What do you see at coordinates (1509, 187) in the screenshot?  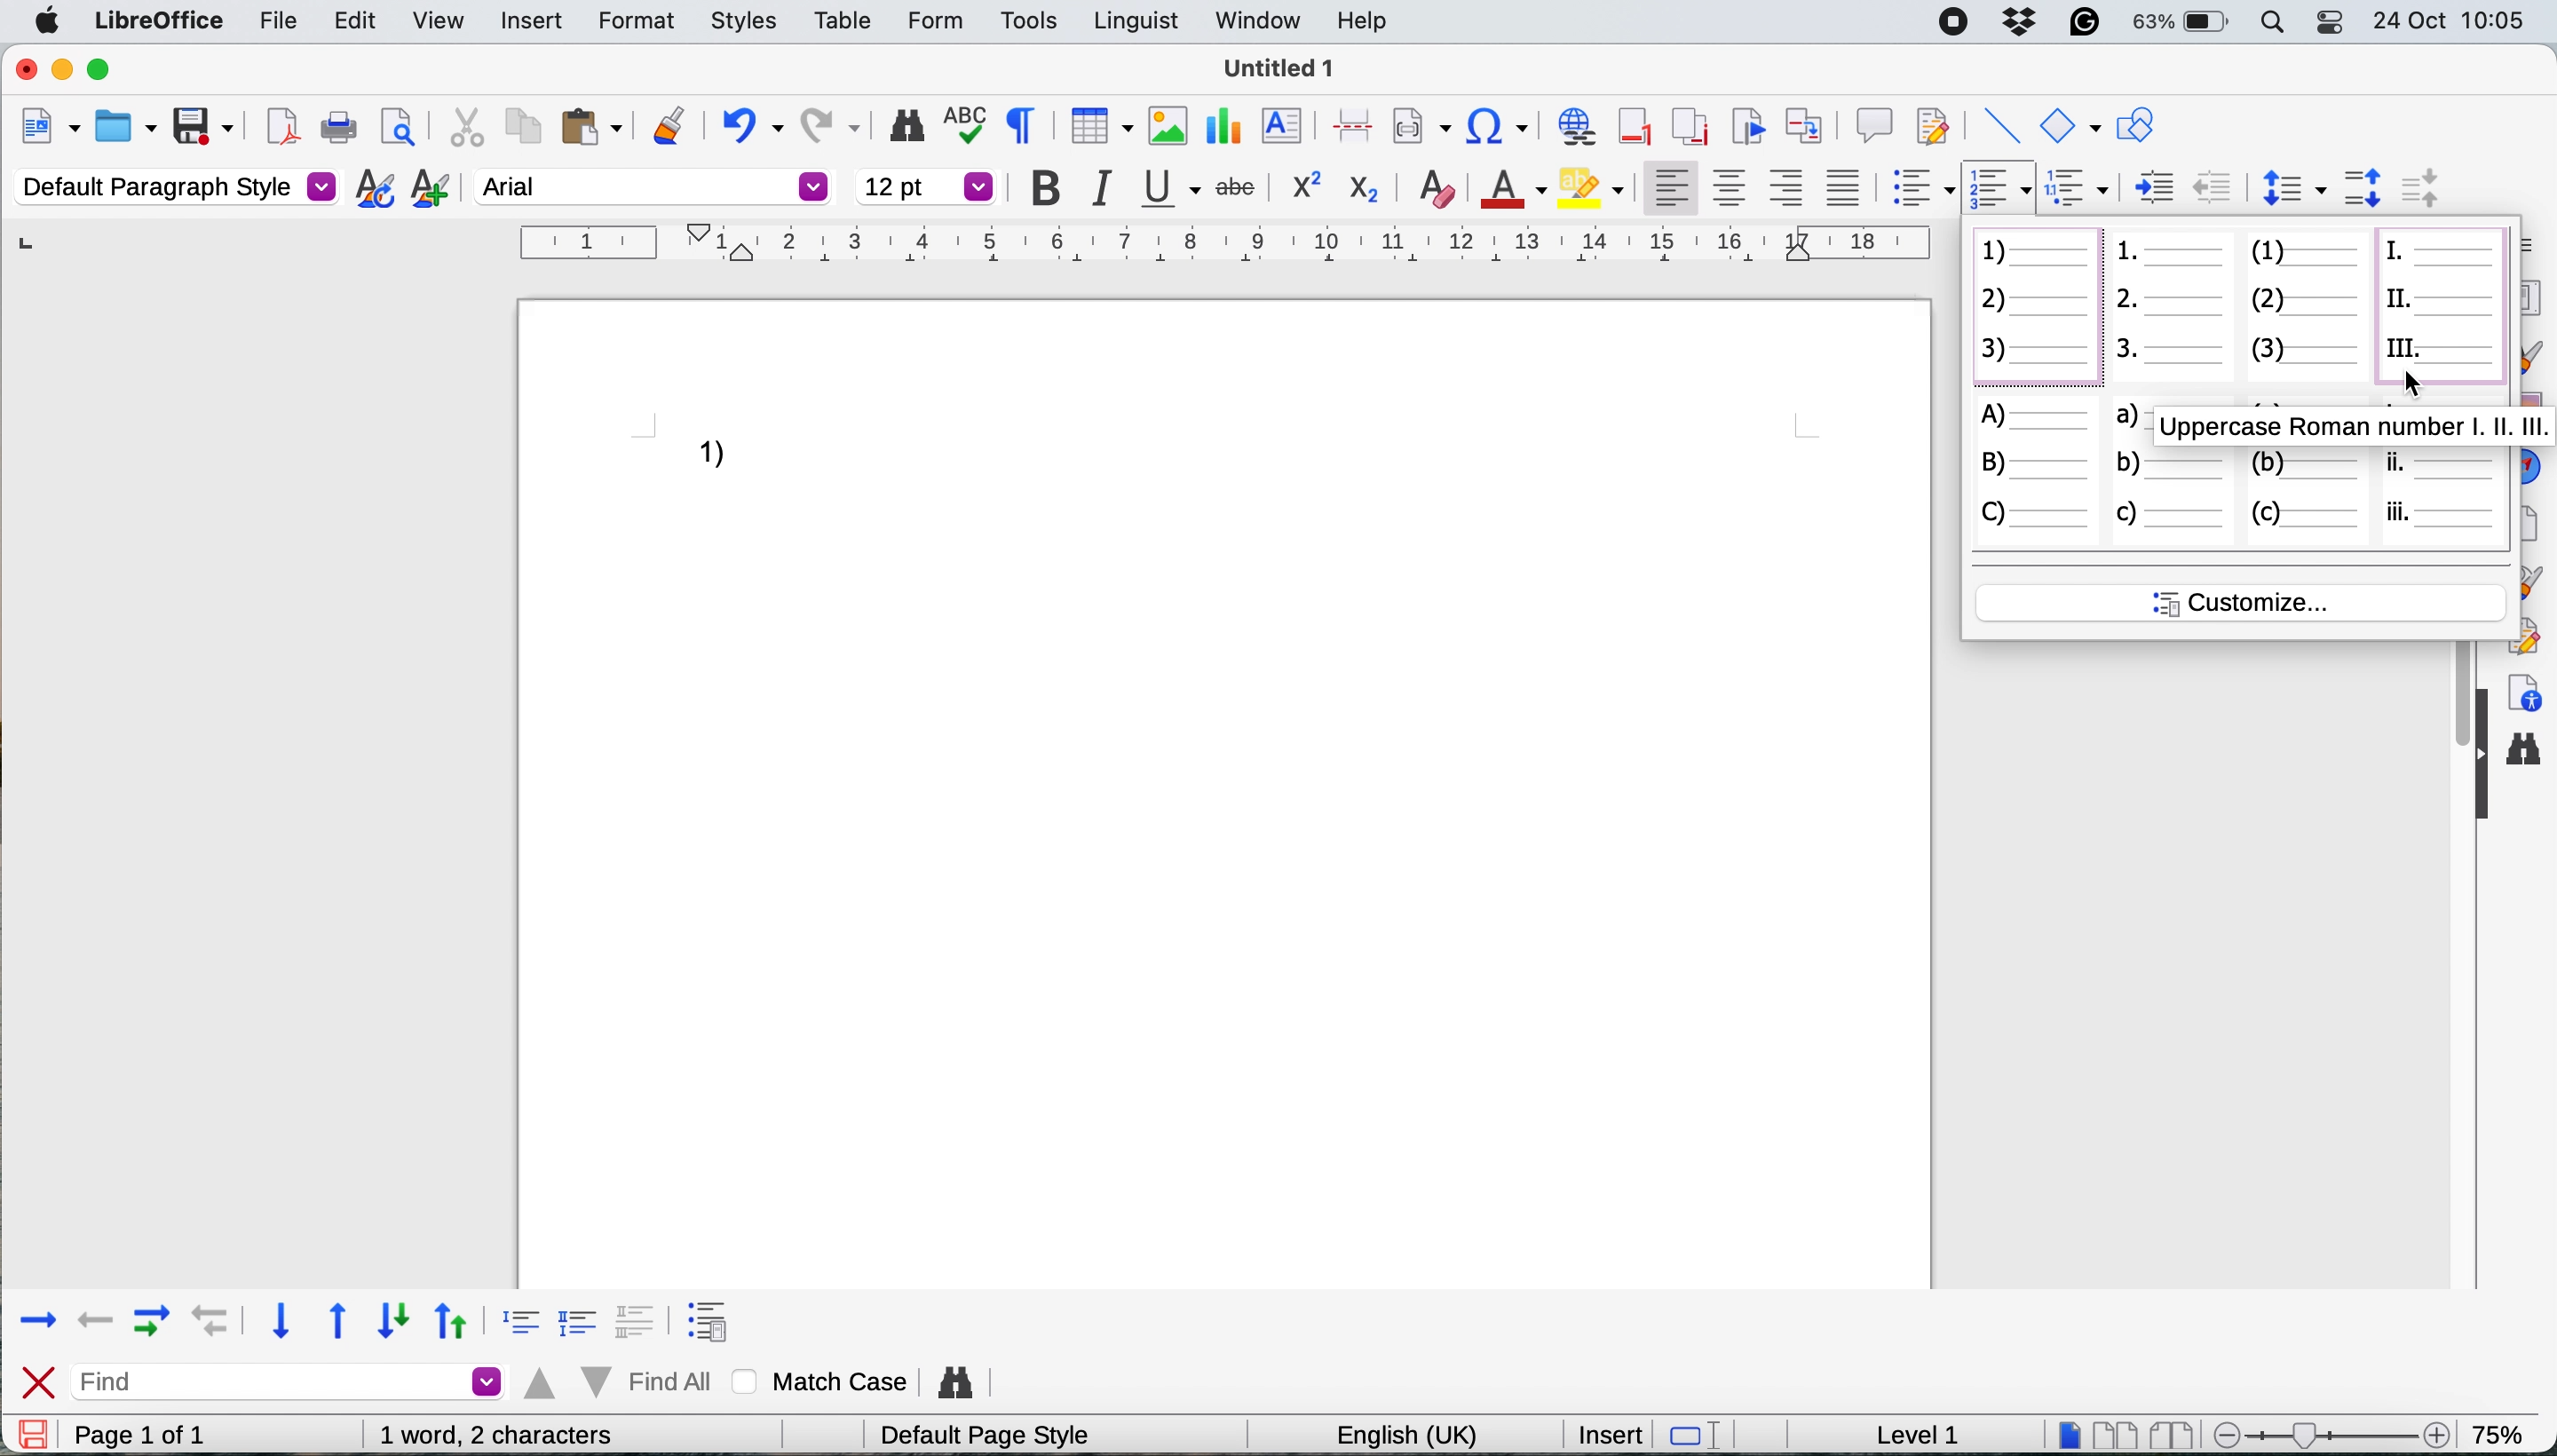 I see `text color` at bounding box center [1509, 187].